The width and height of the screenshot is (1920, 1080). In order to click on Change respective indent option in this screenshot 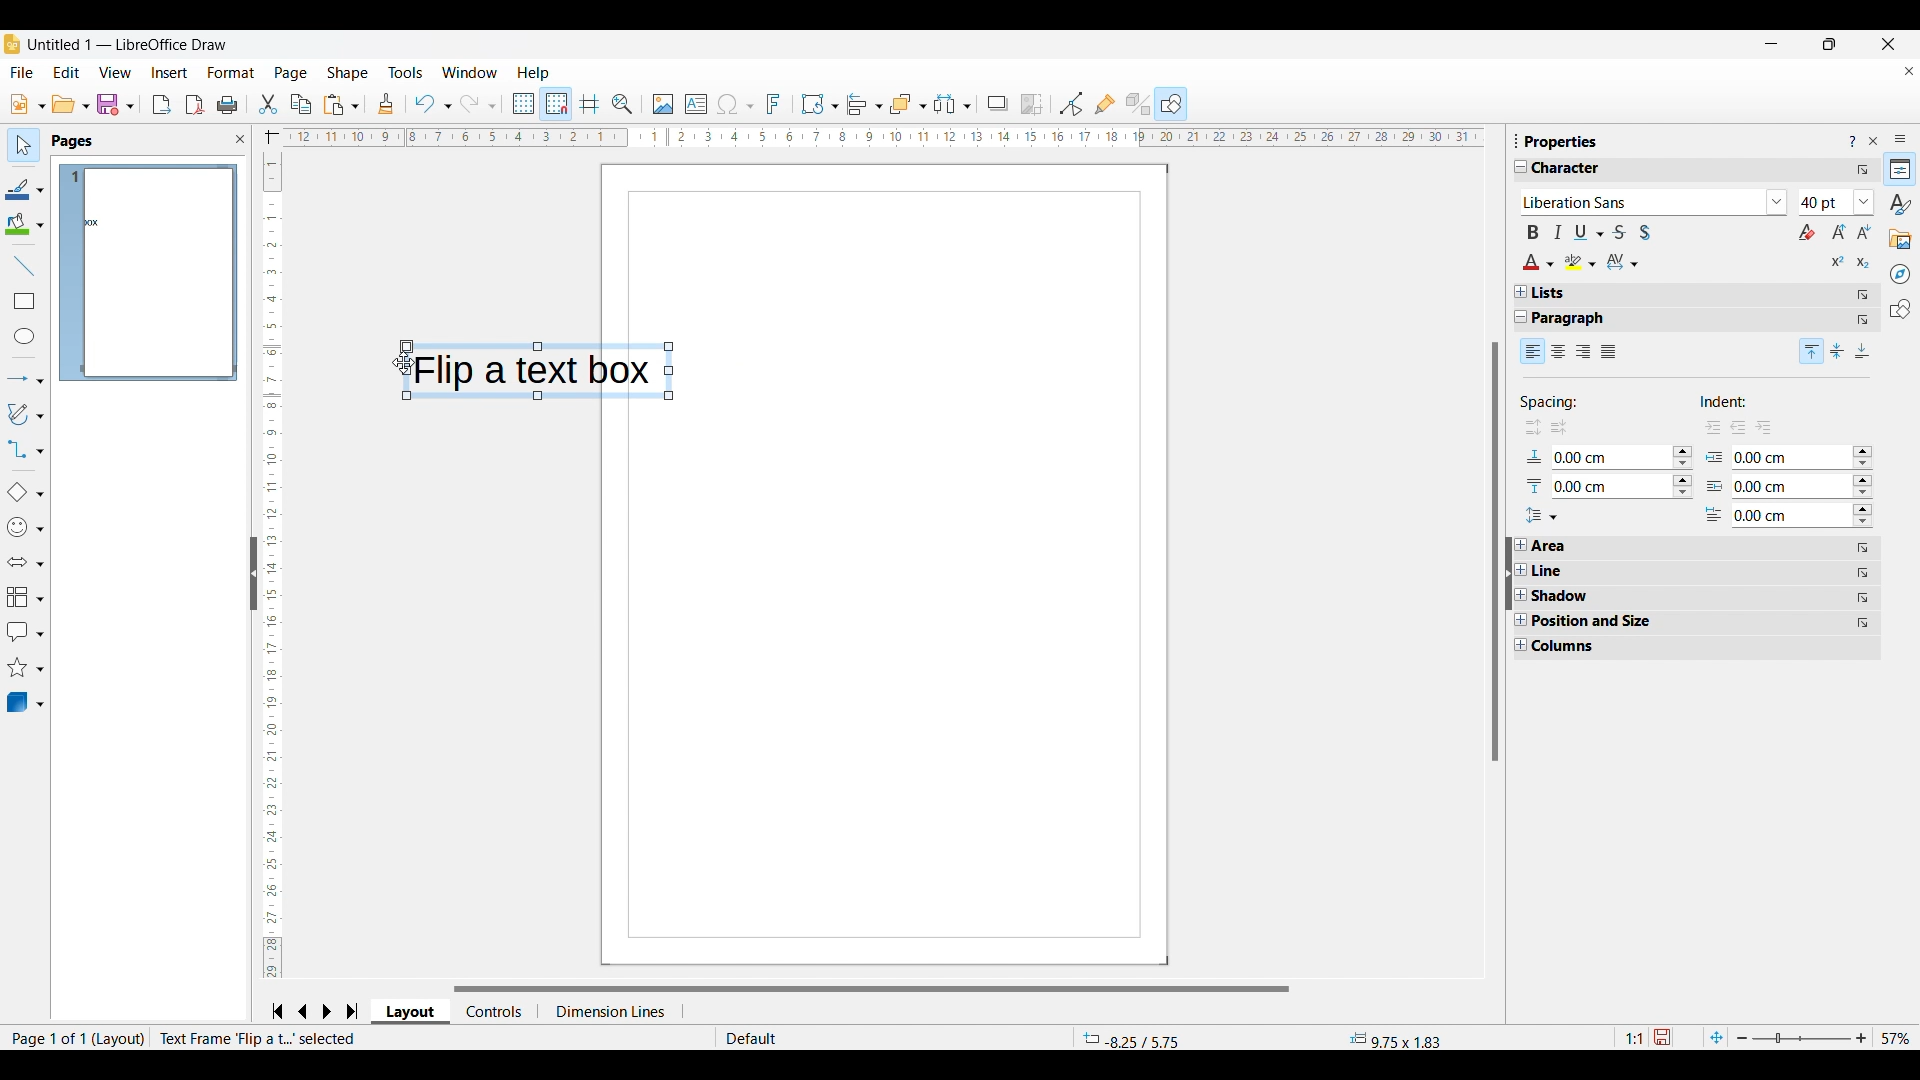, I will do `click(1864, 488)`.